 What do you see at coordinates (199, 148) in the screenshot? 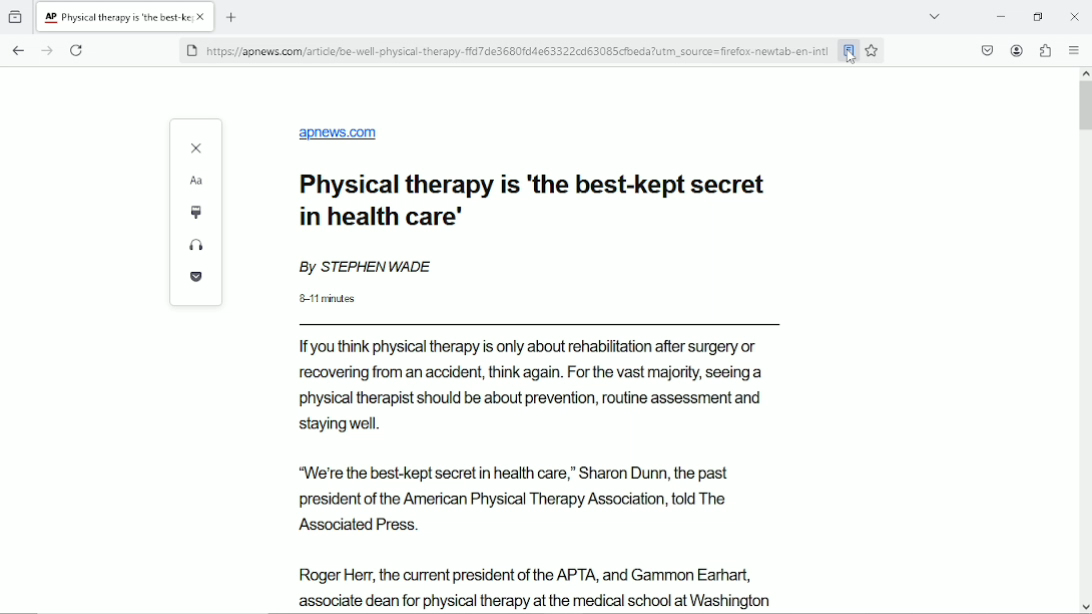
I see `Close reader view` at bounding box center [199, 148].